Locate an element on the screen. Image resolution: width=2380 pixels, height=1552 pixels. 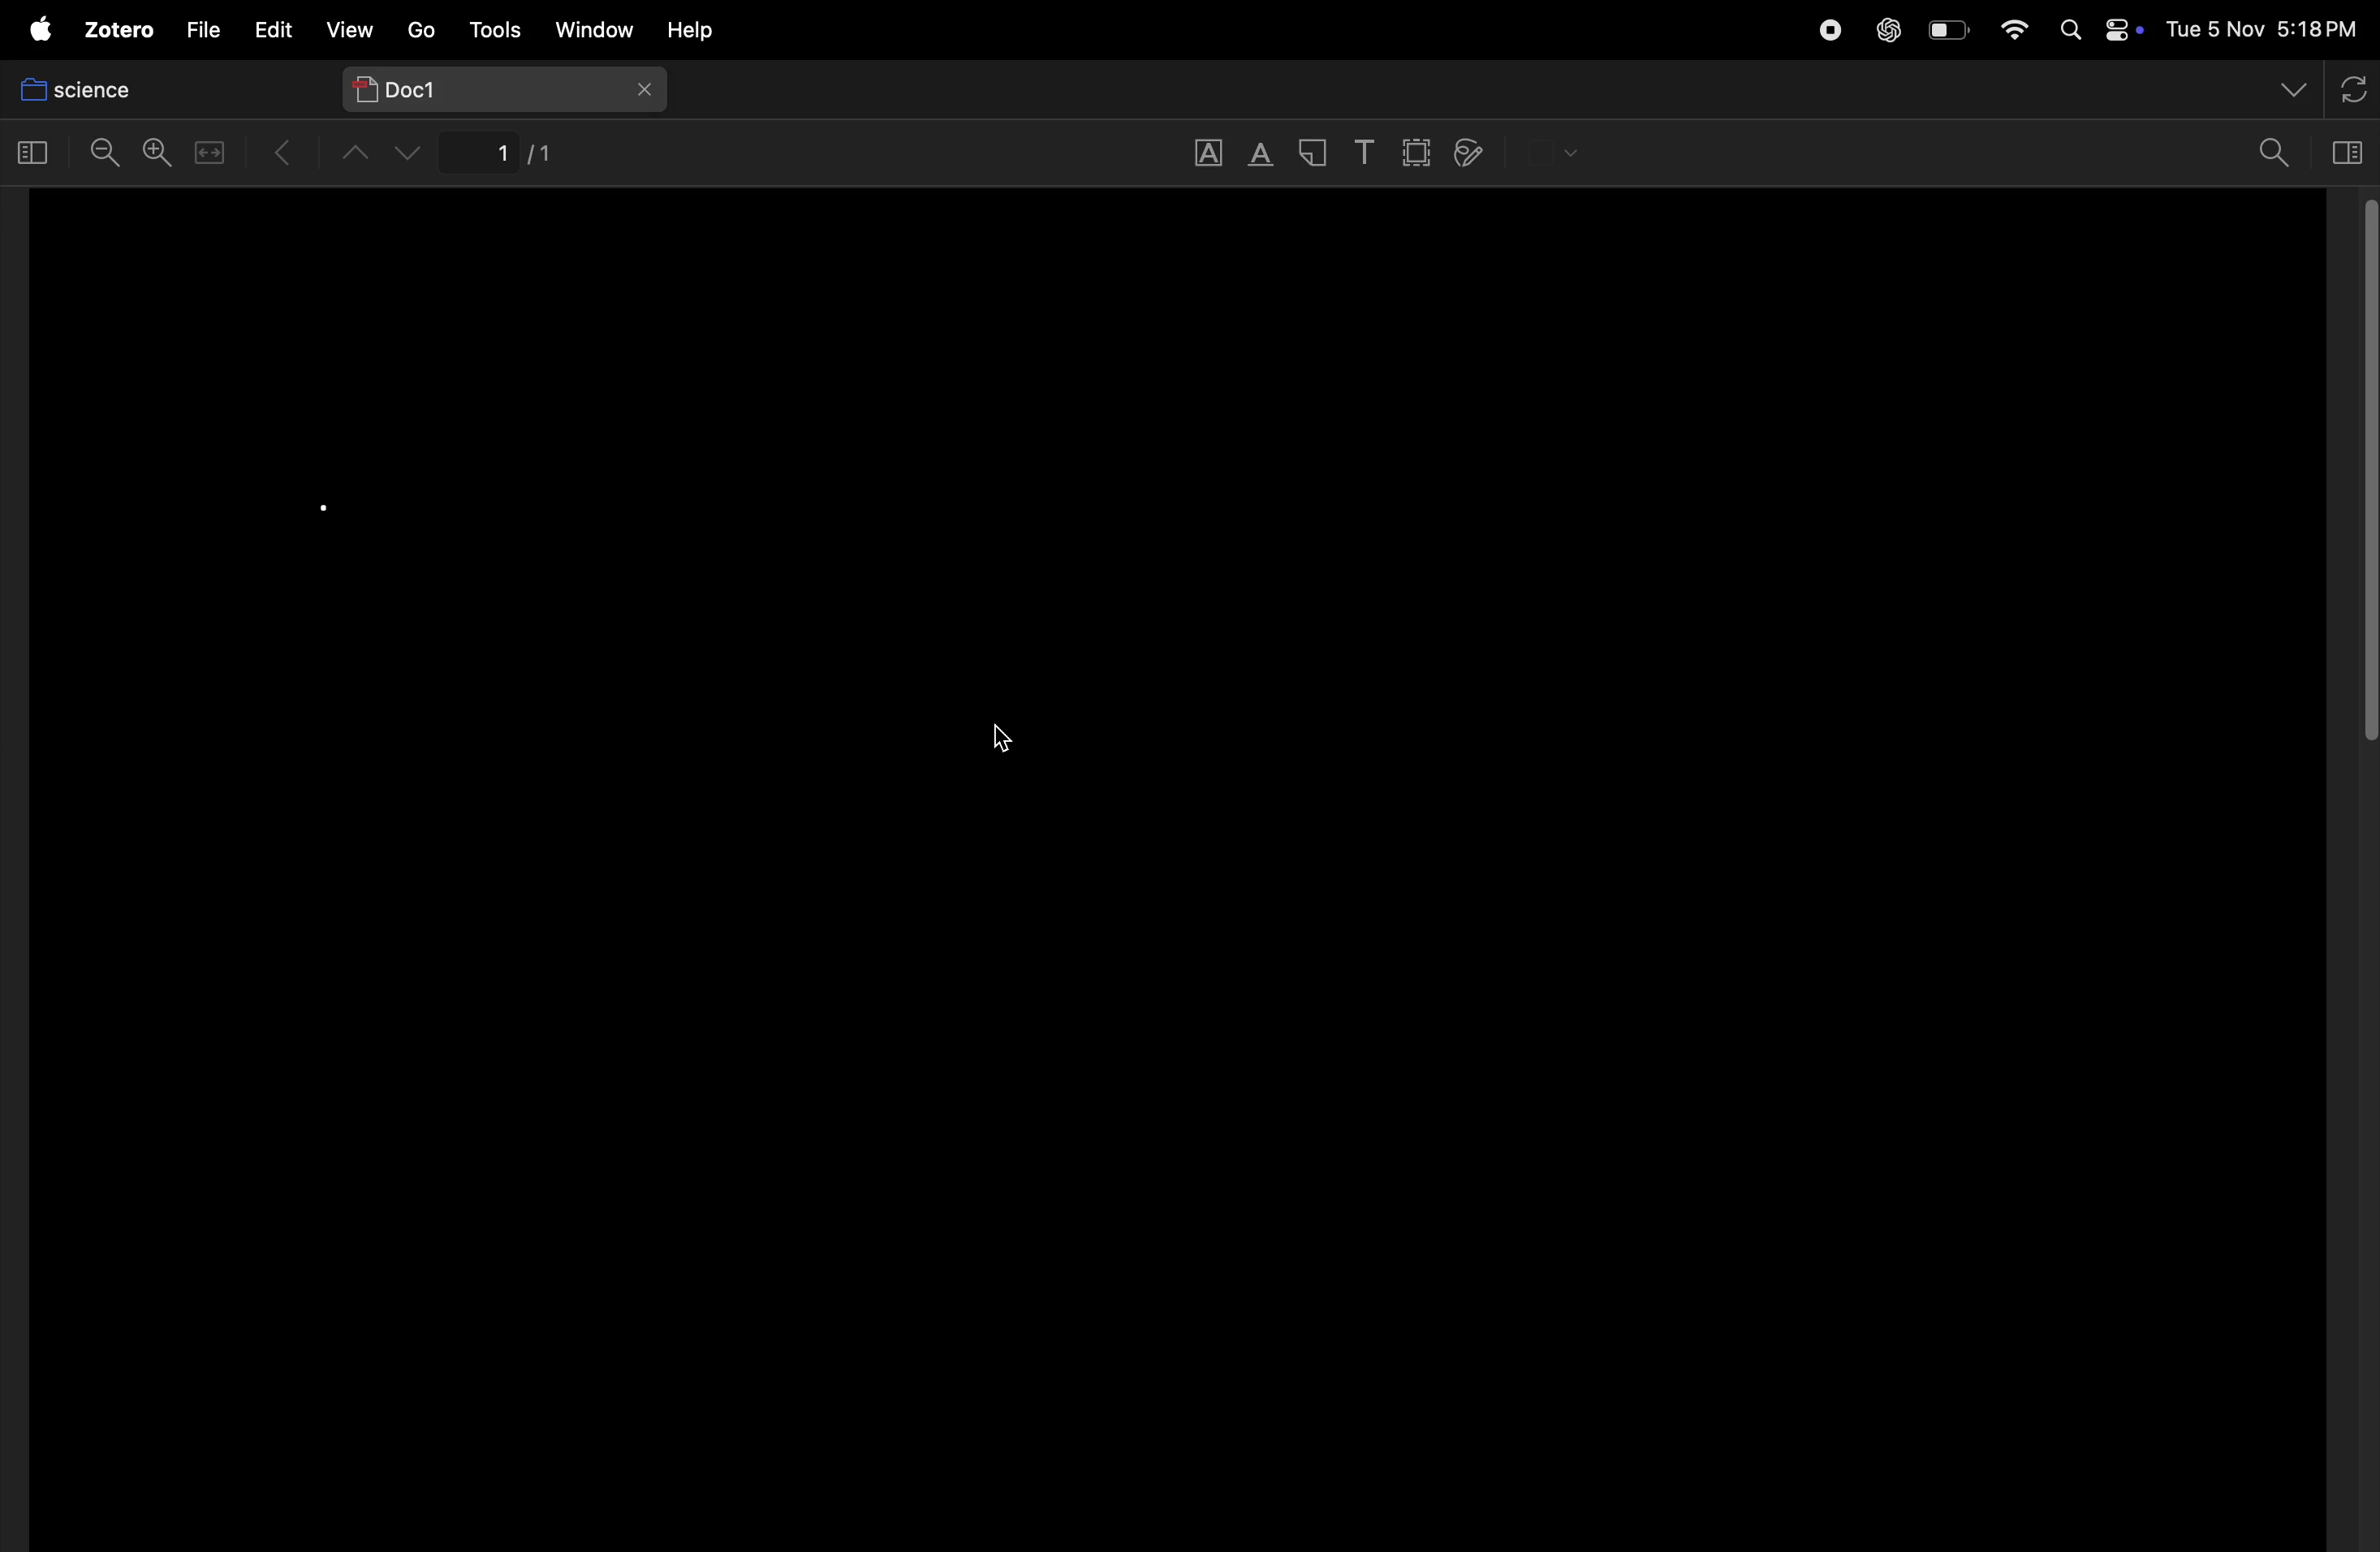
window is located at coordinates (36, 154).